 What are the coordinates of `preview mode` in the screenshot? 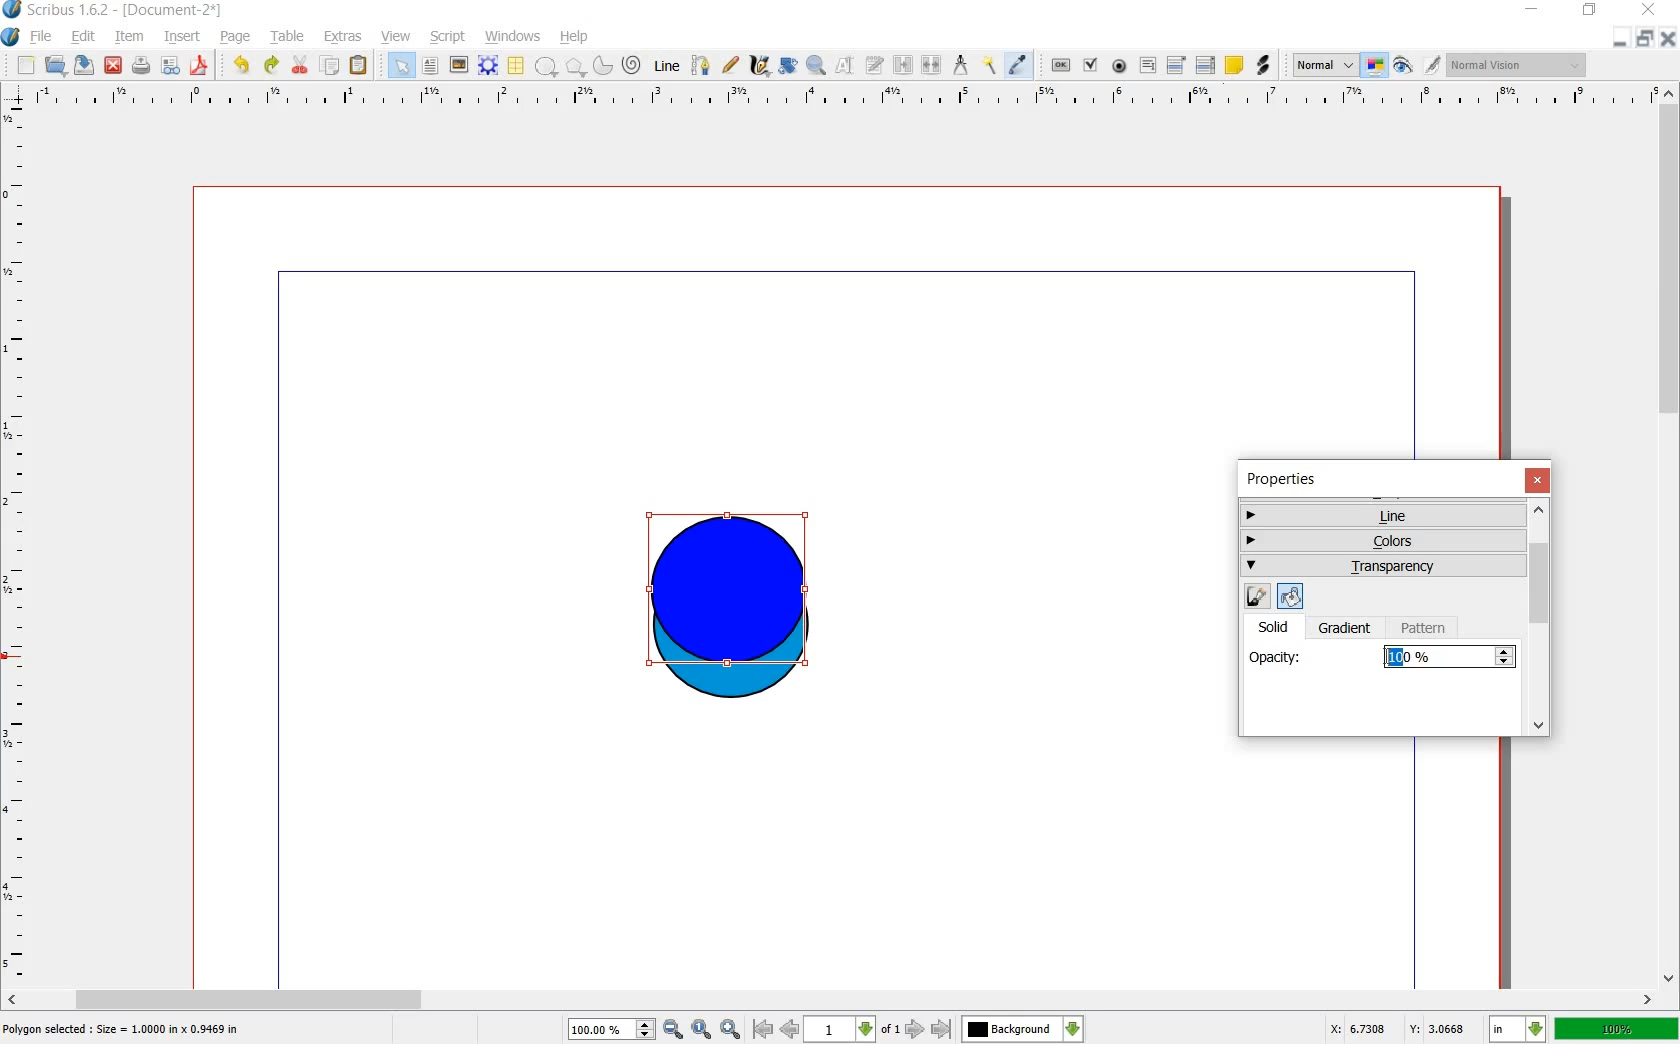 It's located at (1402, 69).